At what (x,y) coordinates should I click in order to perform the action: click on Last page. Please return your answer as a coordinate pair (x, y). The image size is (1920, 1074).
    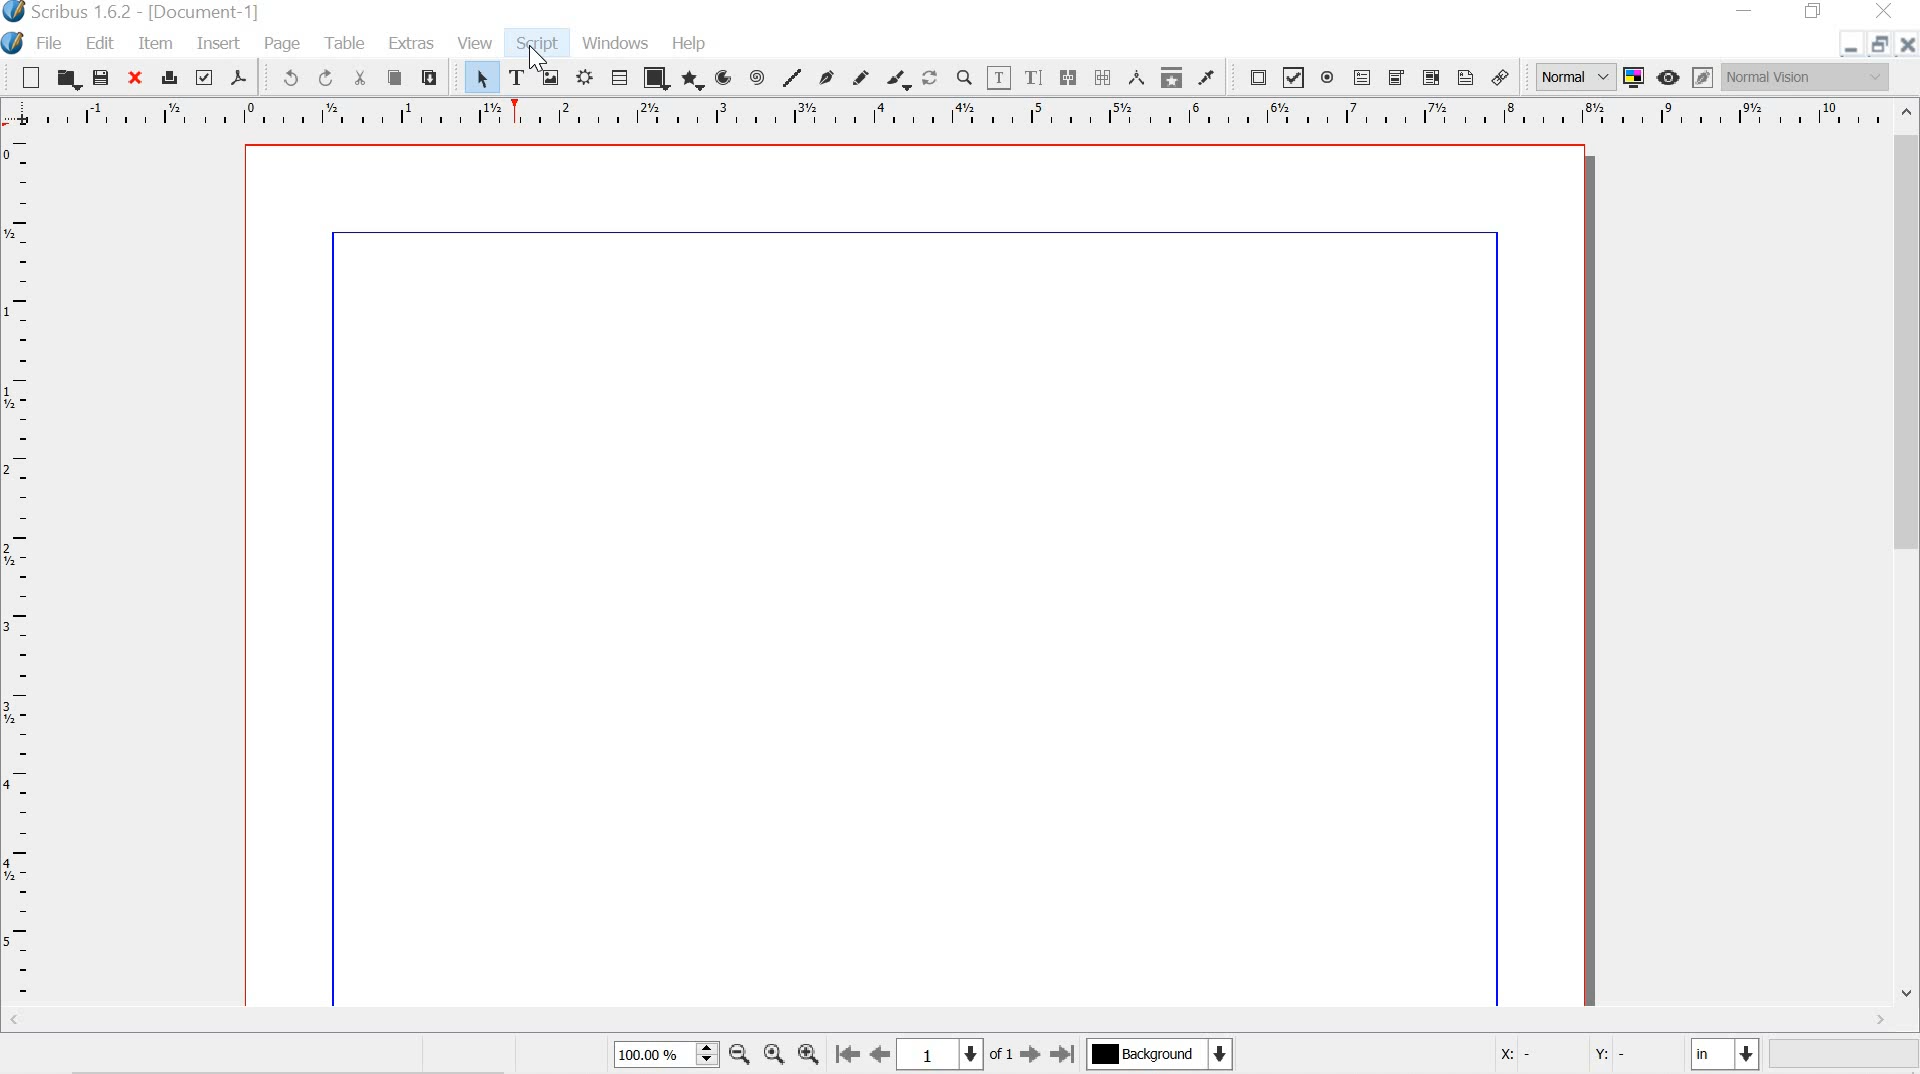
    Looking at the image, I should click on (1064, 1055).